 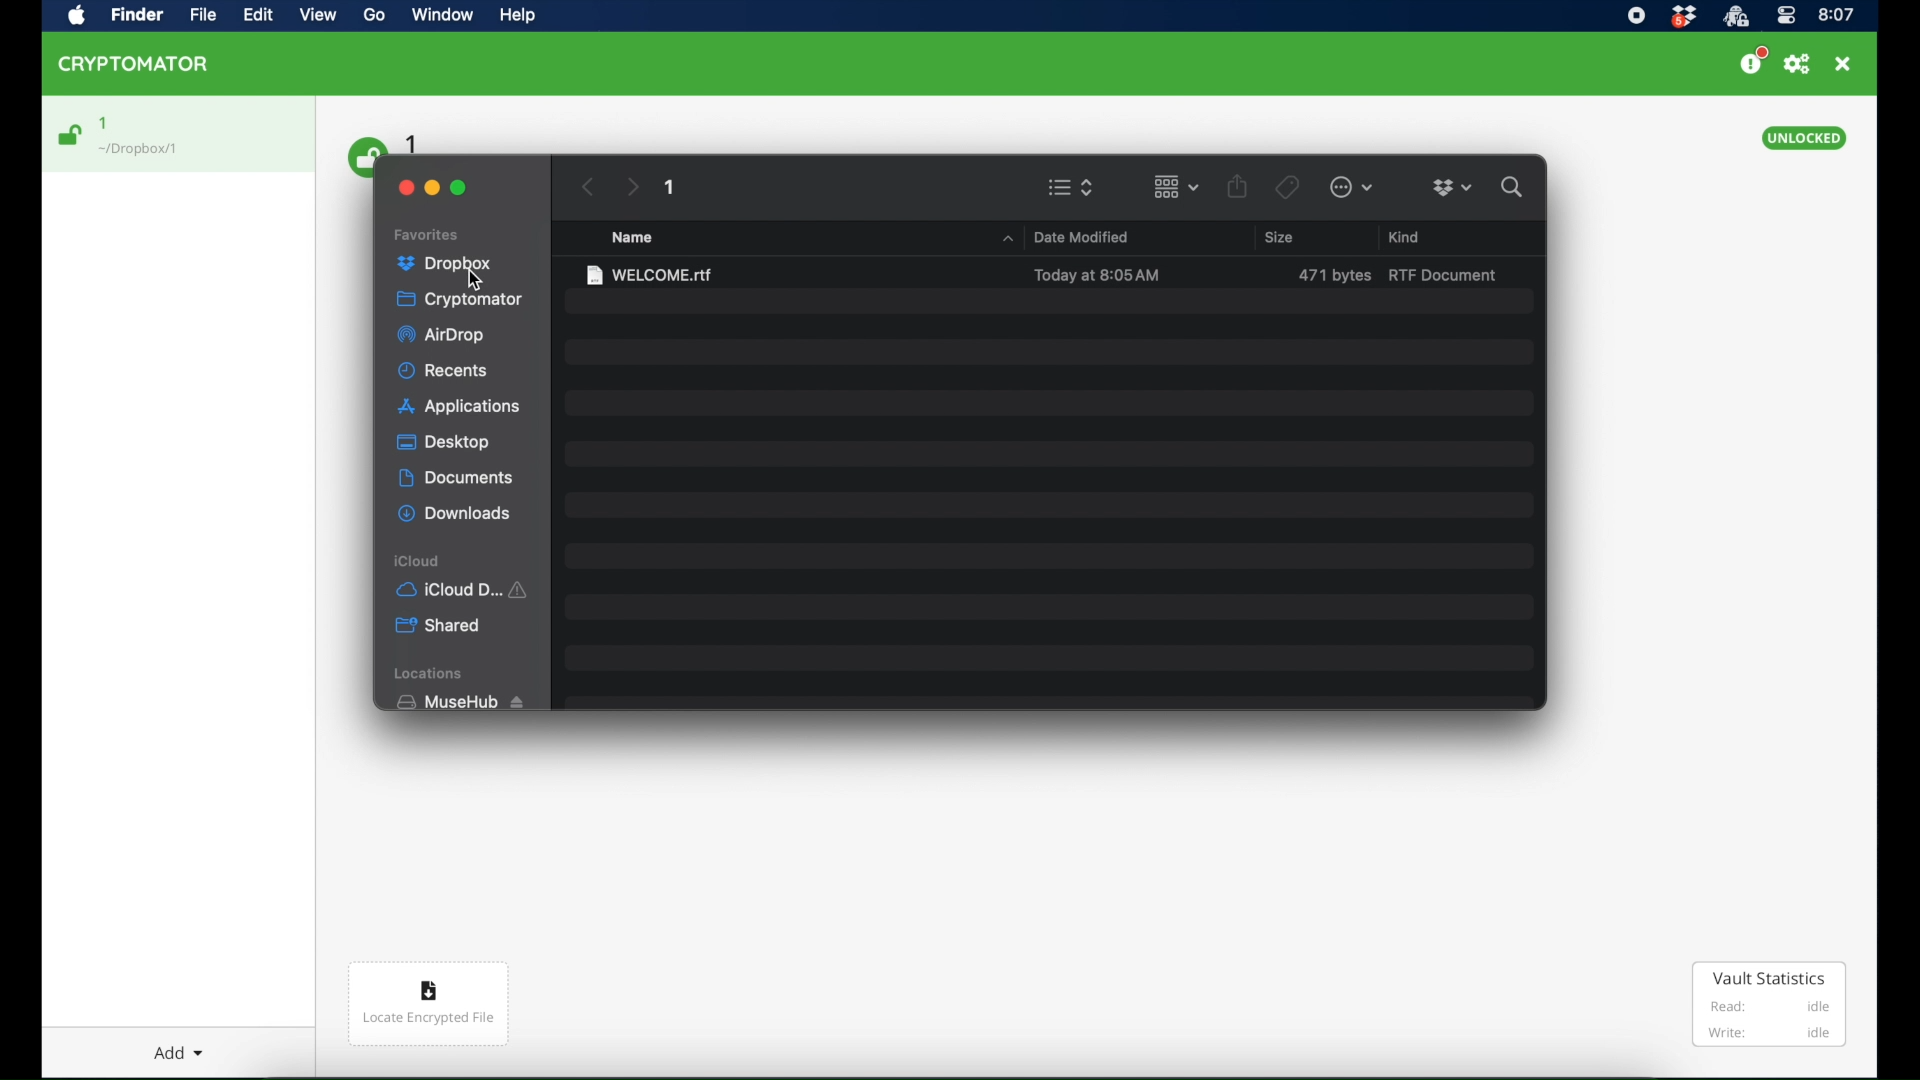 What do you see at coordinates (1175, 186) in the screenshot?
I see `change item grouping` at bounding box center [1175, 186].